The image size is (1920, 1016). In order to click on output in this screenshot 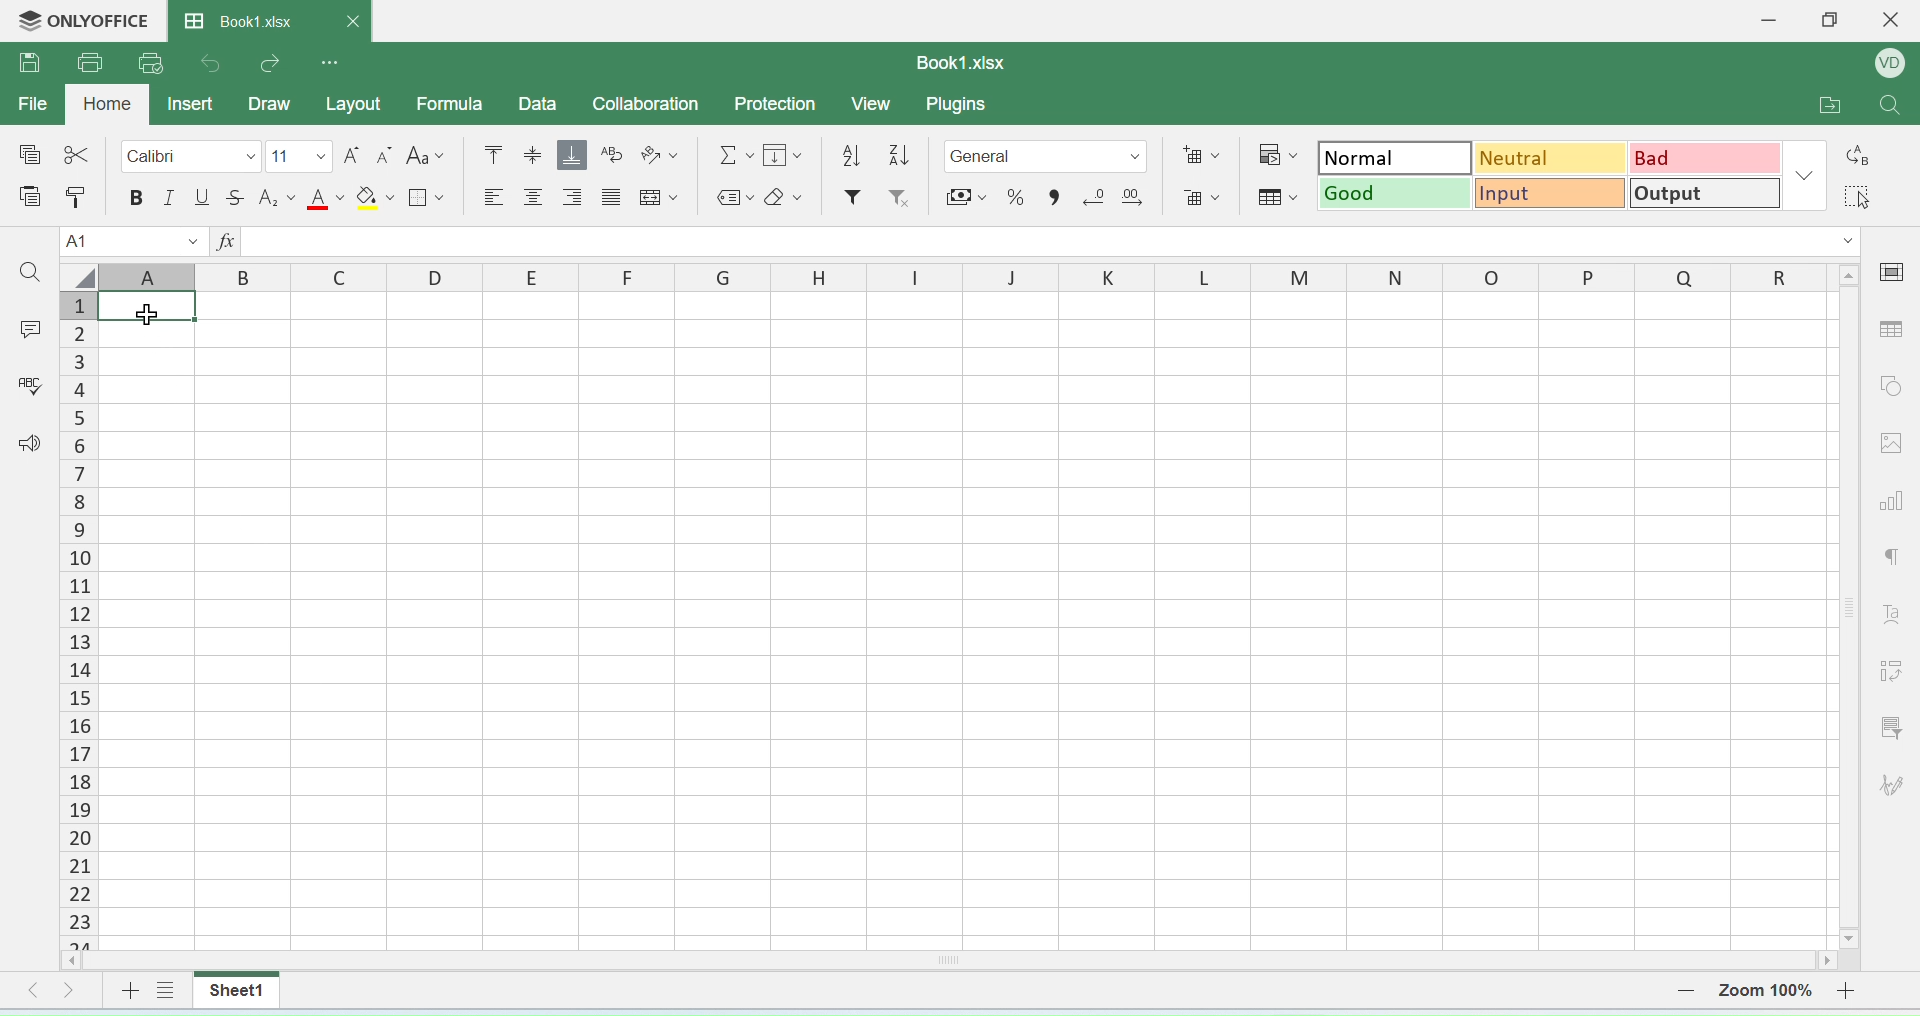, I will do `click(1705, 193)`.